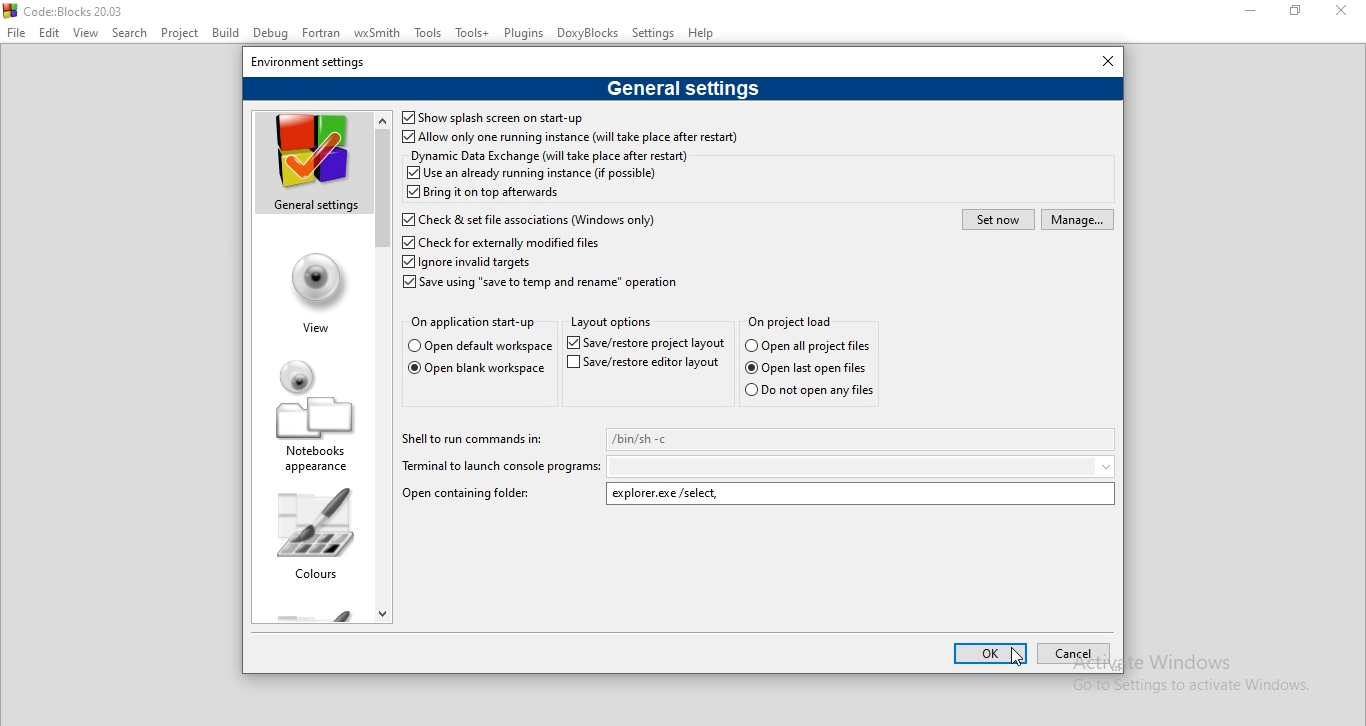 Image resolution: width=1366 pixels, height=726 pixels. Describe the element at coordinates (486, 194) in the screenshot. I see `Bring it on top afterwards` at that location.